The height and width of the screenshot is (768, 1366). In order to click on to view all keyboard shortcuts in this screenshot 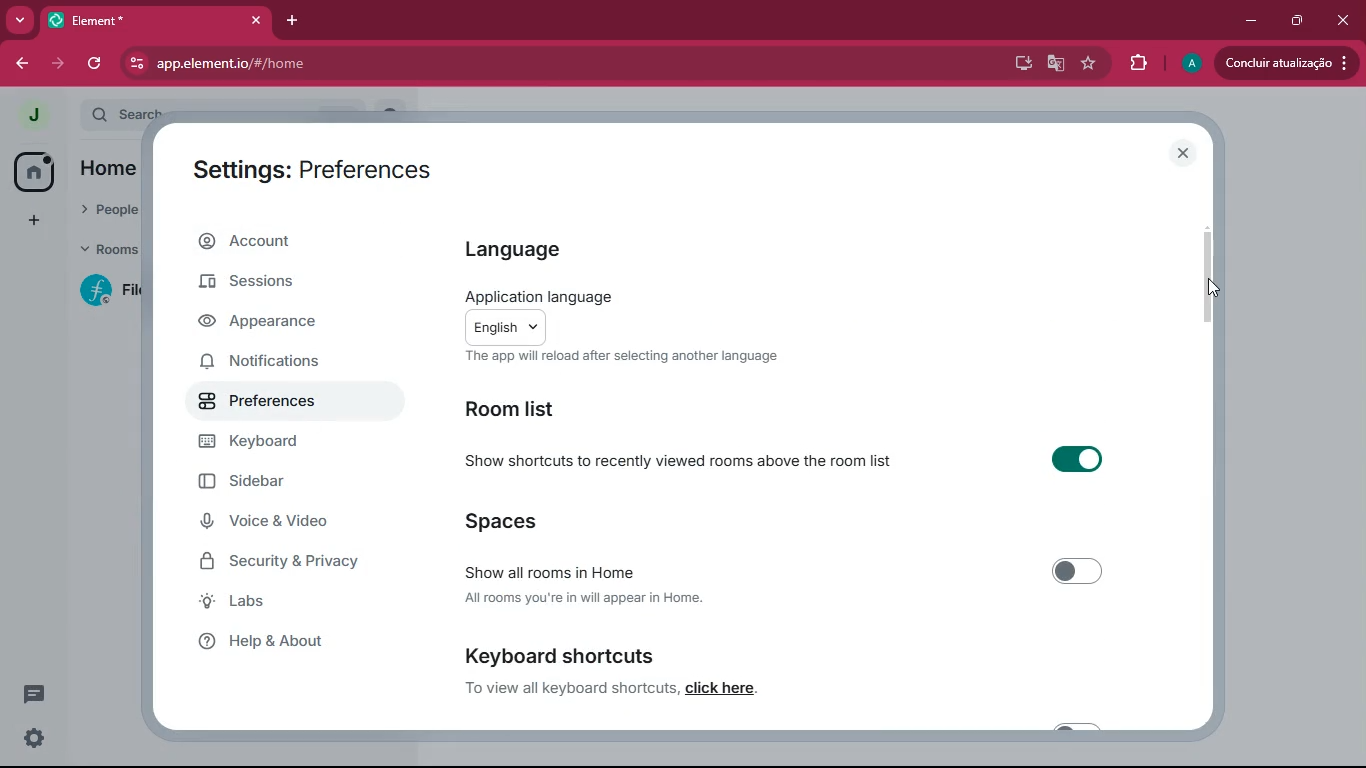, I will do `click(568, 687)`.